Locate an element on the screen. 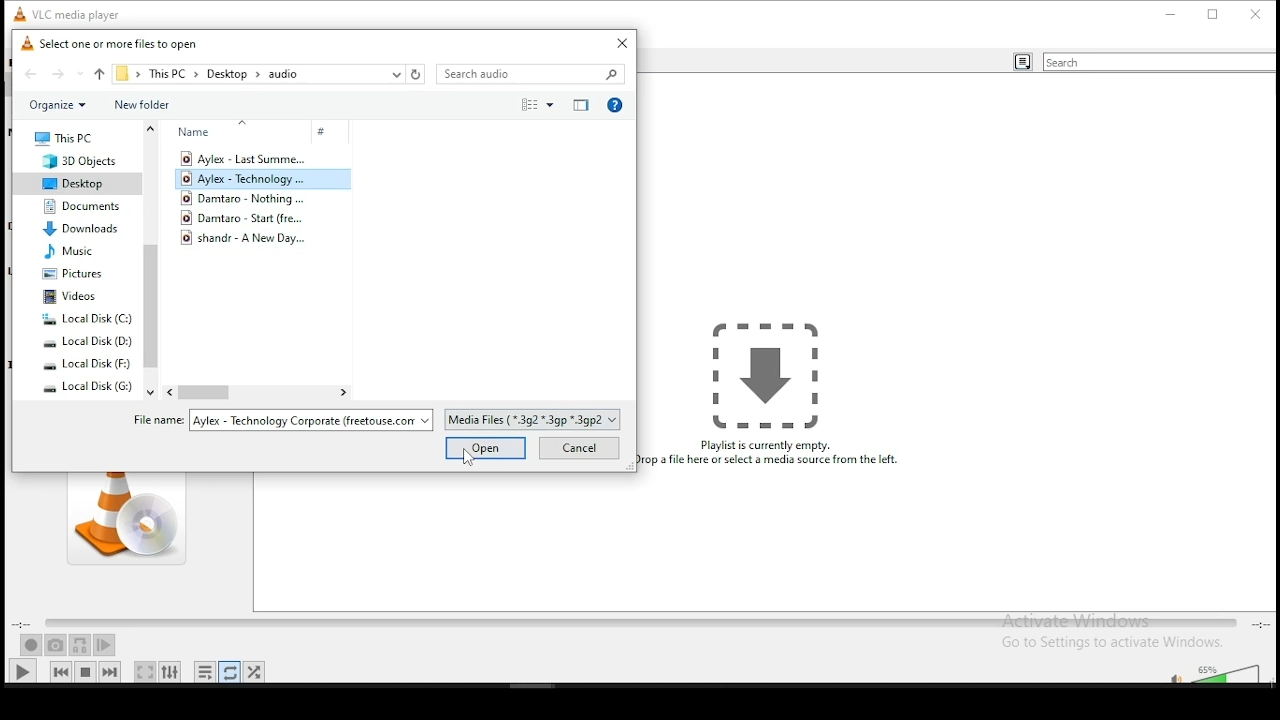  minimize is located at coordinates (1172, 13).